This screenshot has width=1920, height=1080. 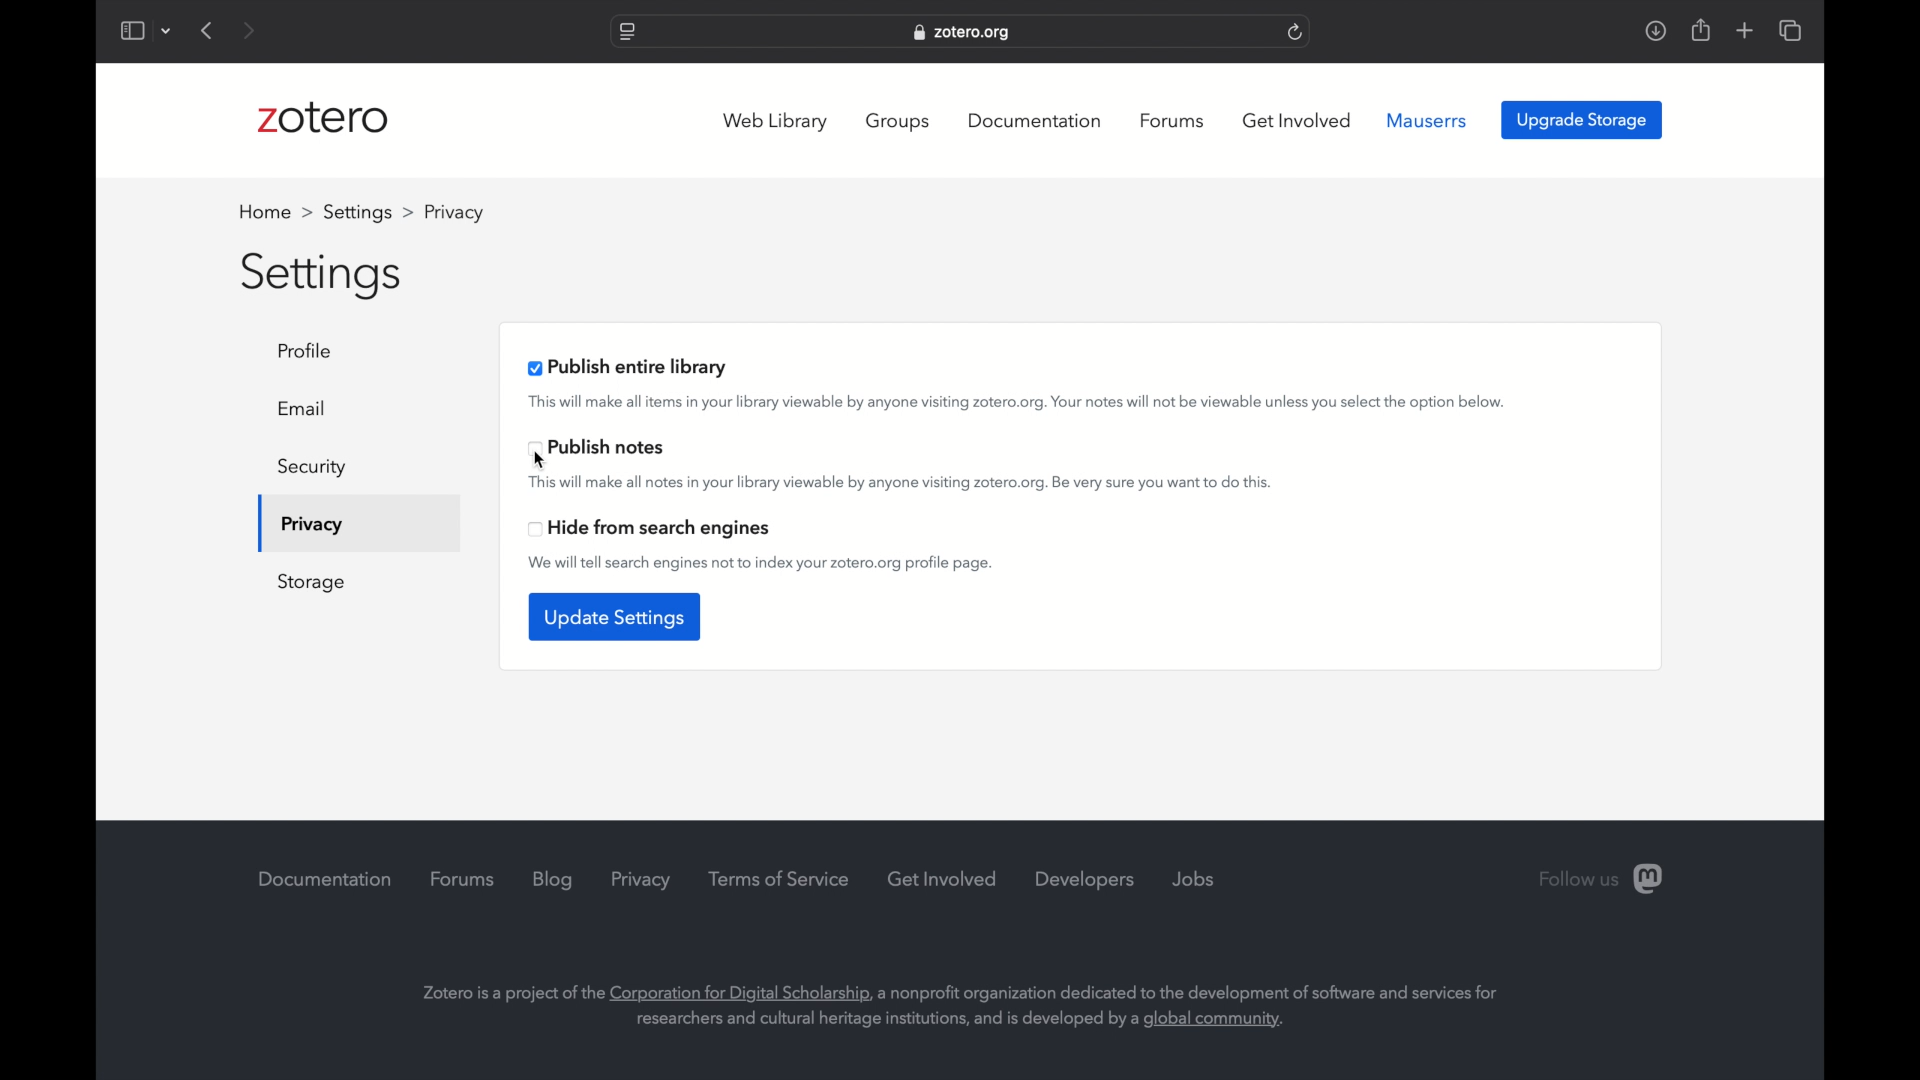 I want to click on documentation, so click(x=1034, y=121).